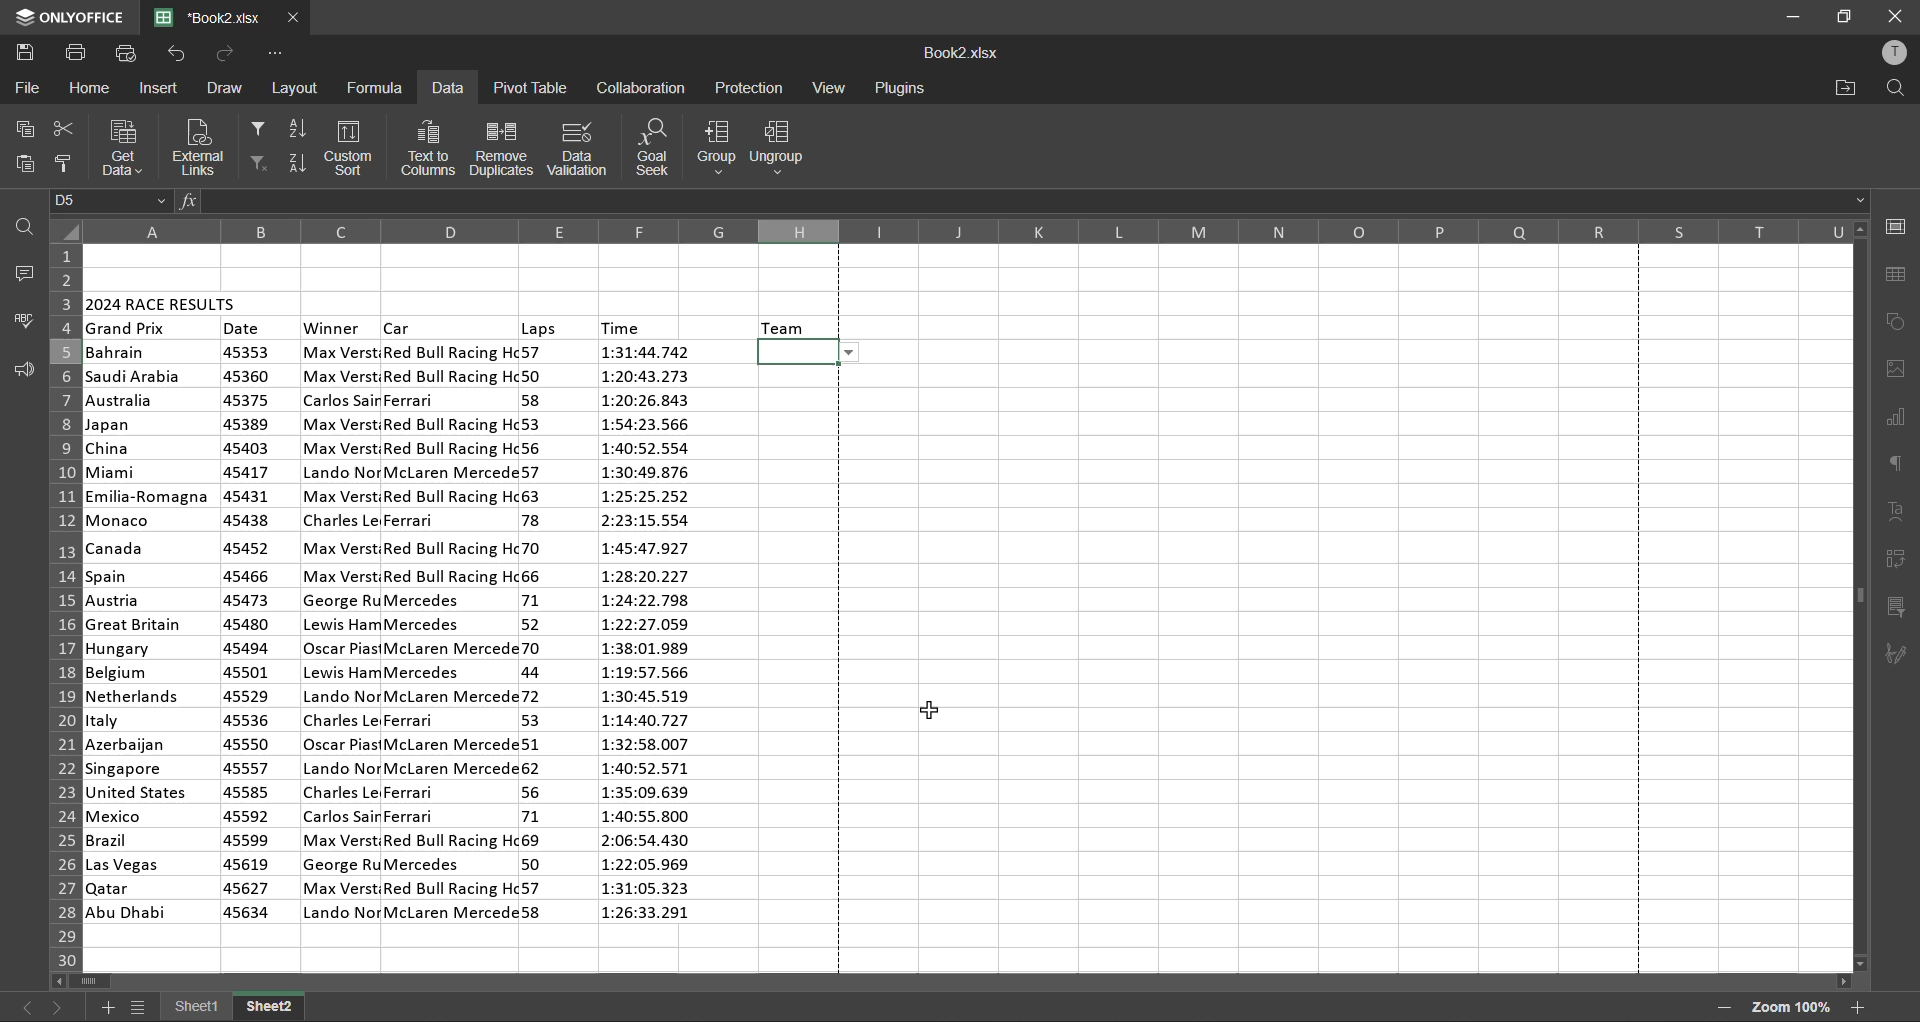 The image size is (1920, 1022). I want to click on laps, so click(539, 328).